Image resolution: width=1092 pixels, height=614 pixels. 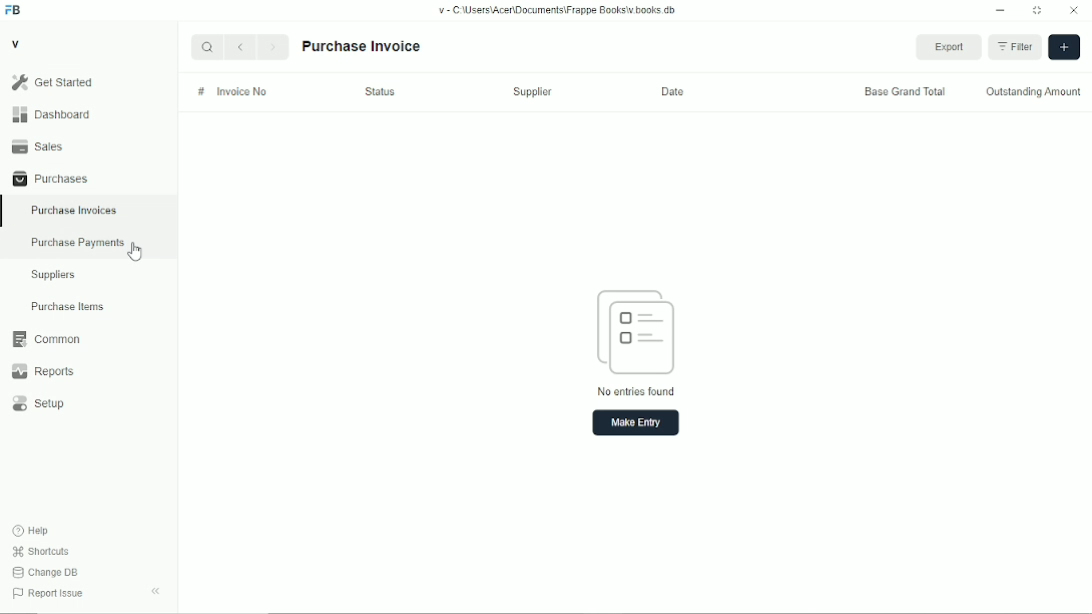 What do you see at coordinates (672, 92) in the screenshot?
I see `Date` at bounding box center [672, 92].